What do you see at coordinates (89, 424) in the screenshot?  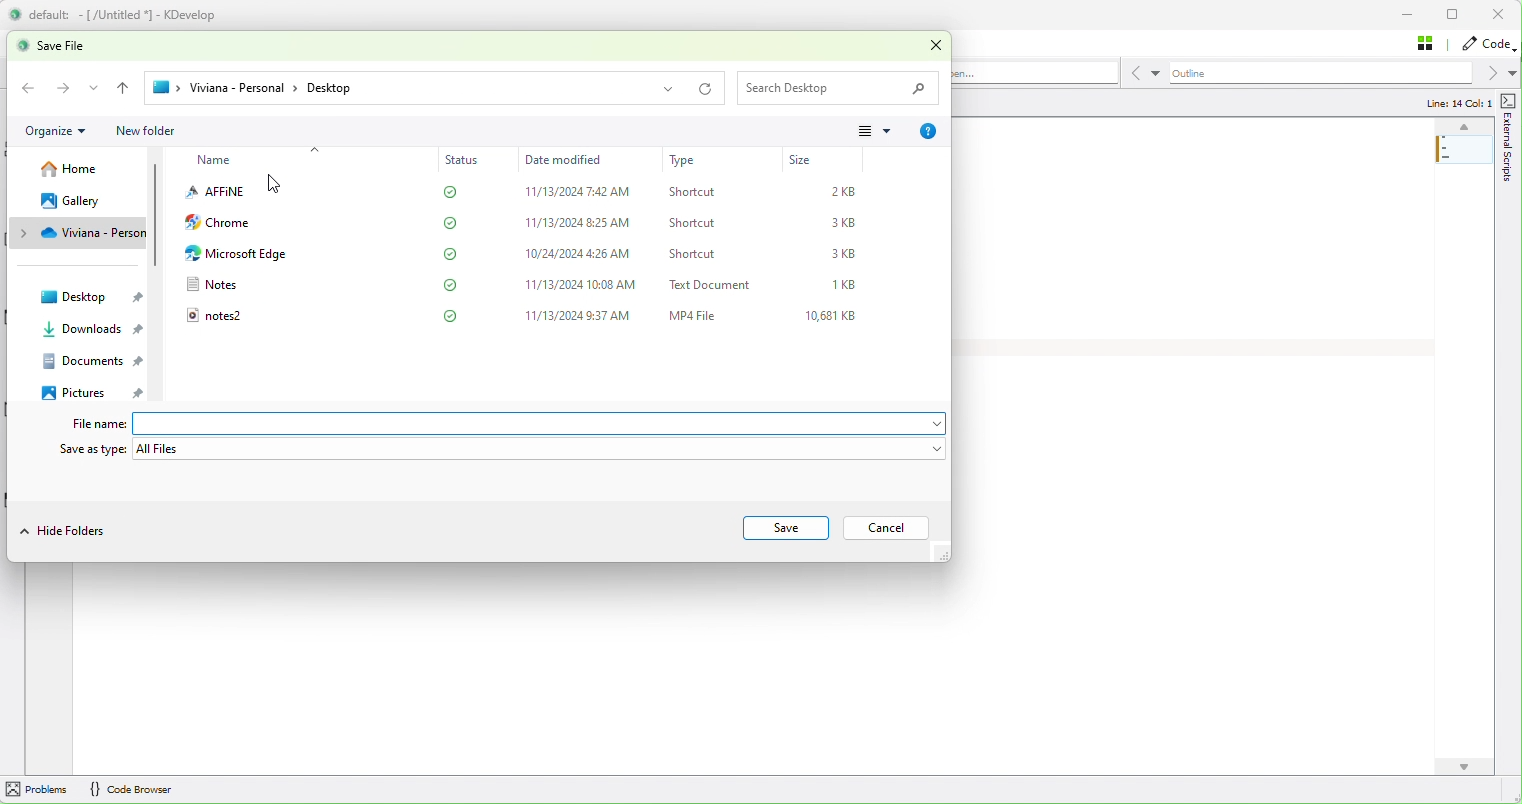 I see `File name:` at bounding box center [89, 424].